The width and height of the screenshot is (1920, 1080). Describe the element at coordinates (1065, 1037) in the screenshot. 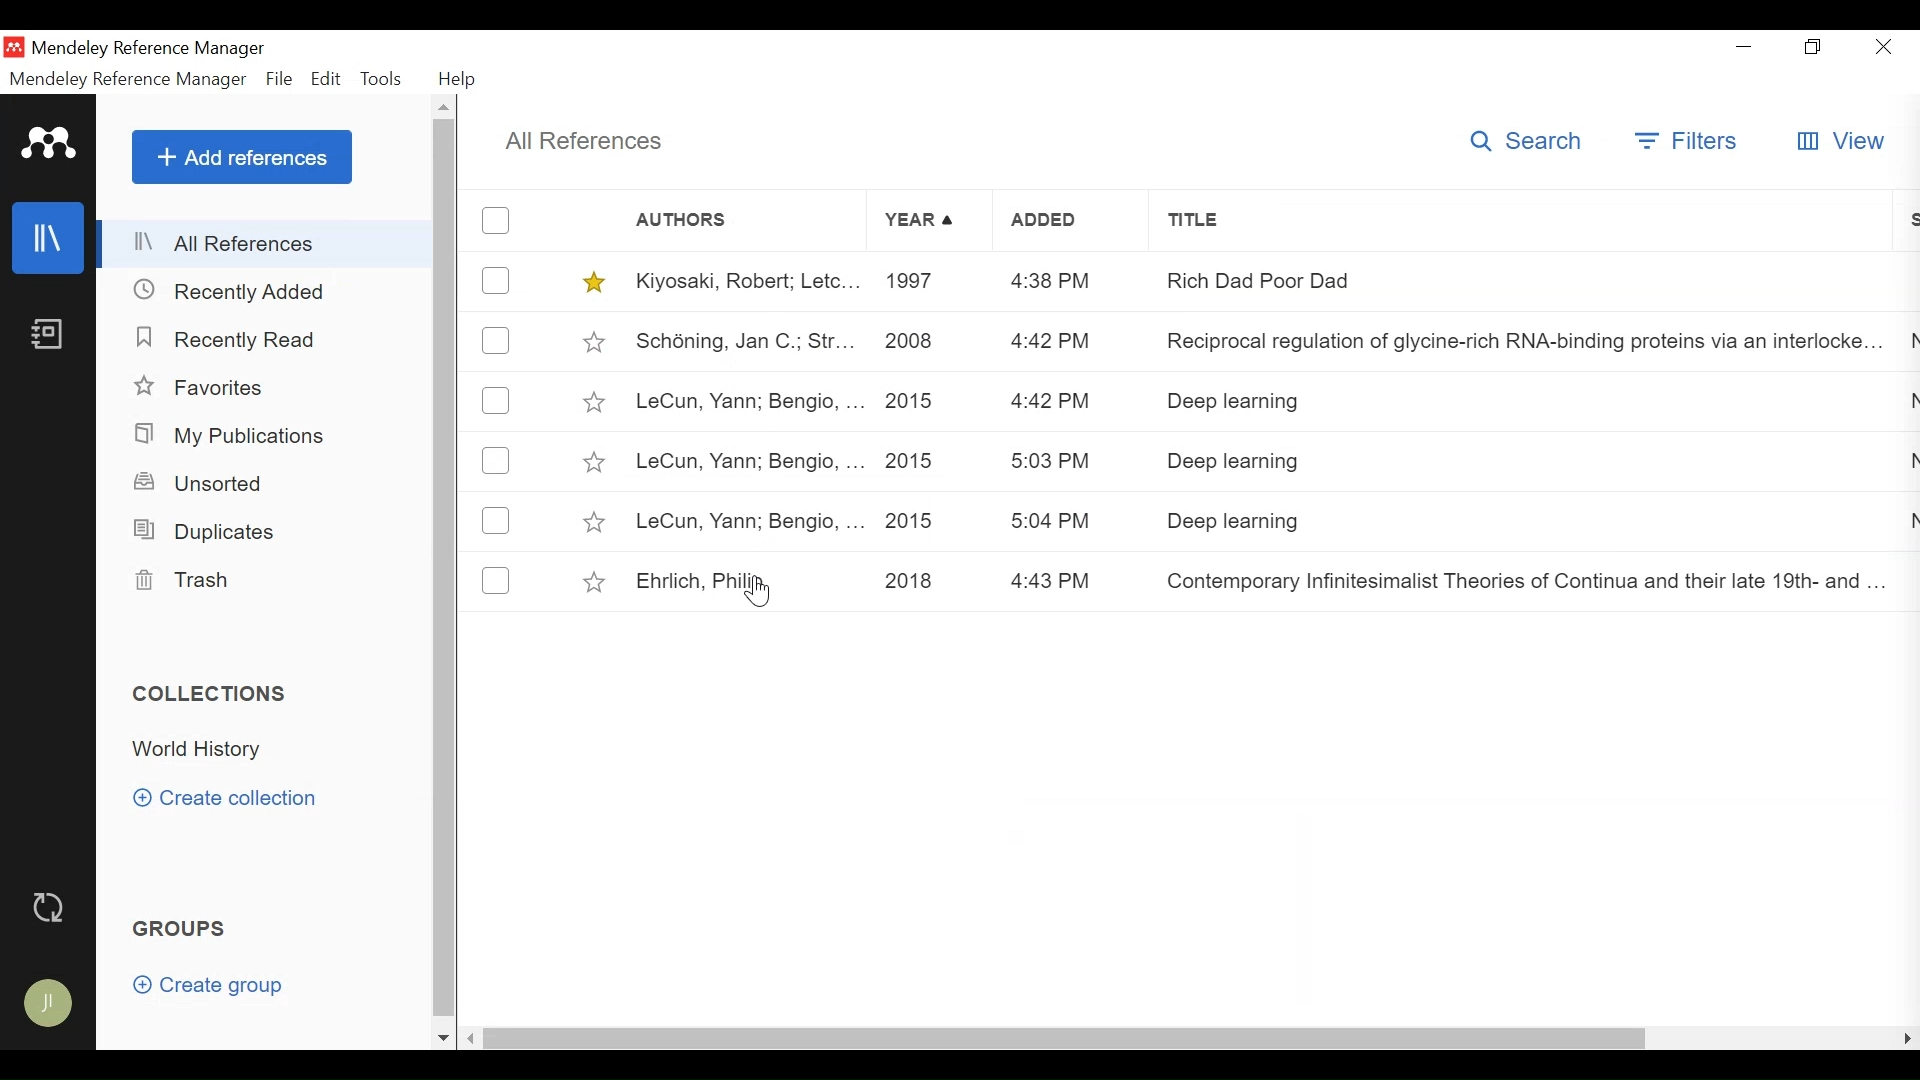

I see `horizontal scroll bar` at that location.